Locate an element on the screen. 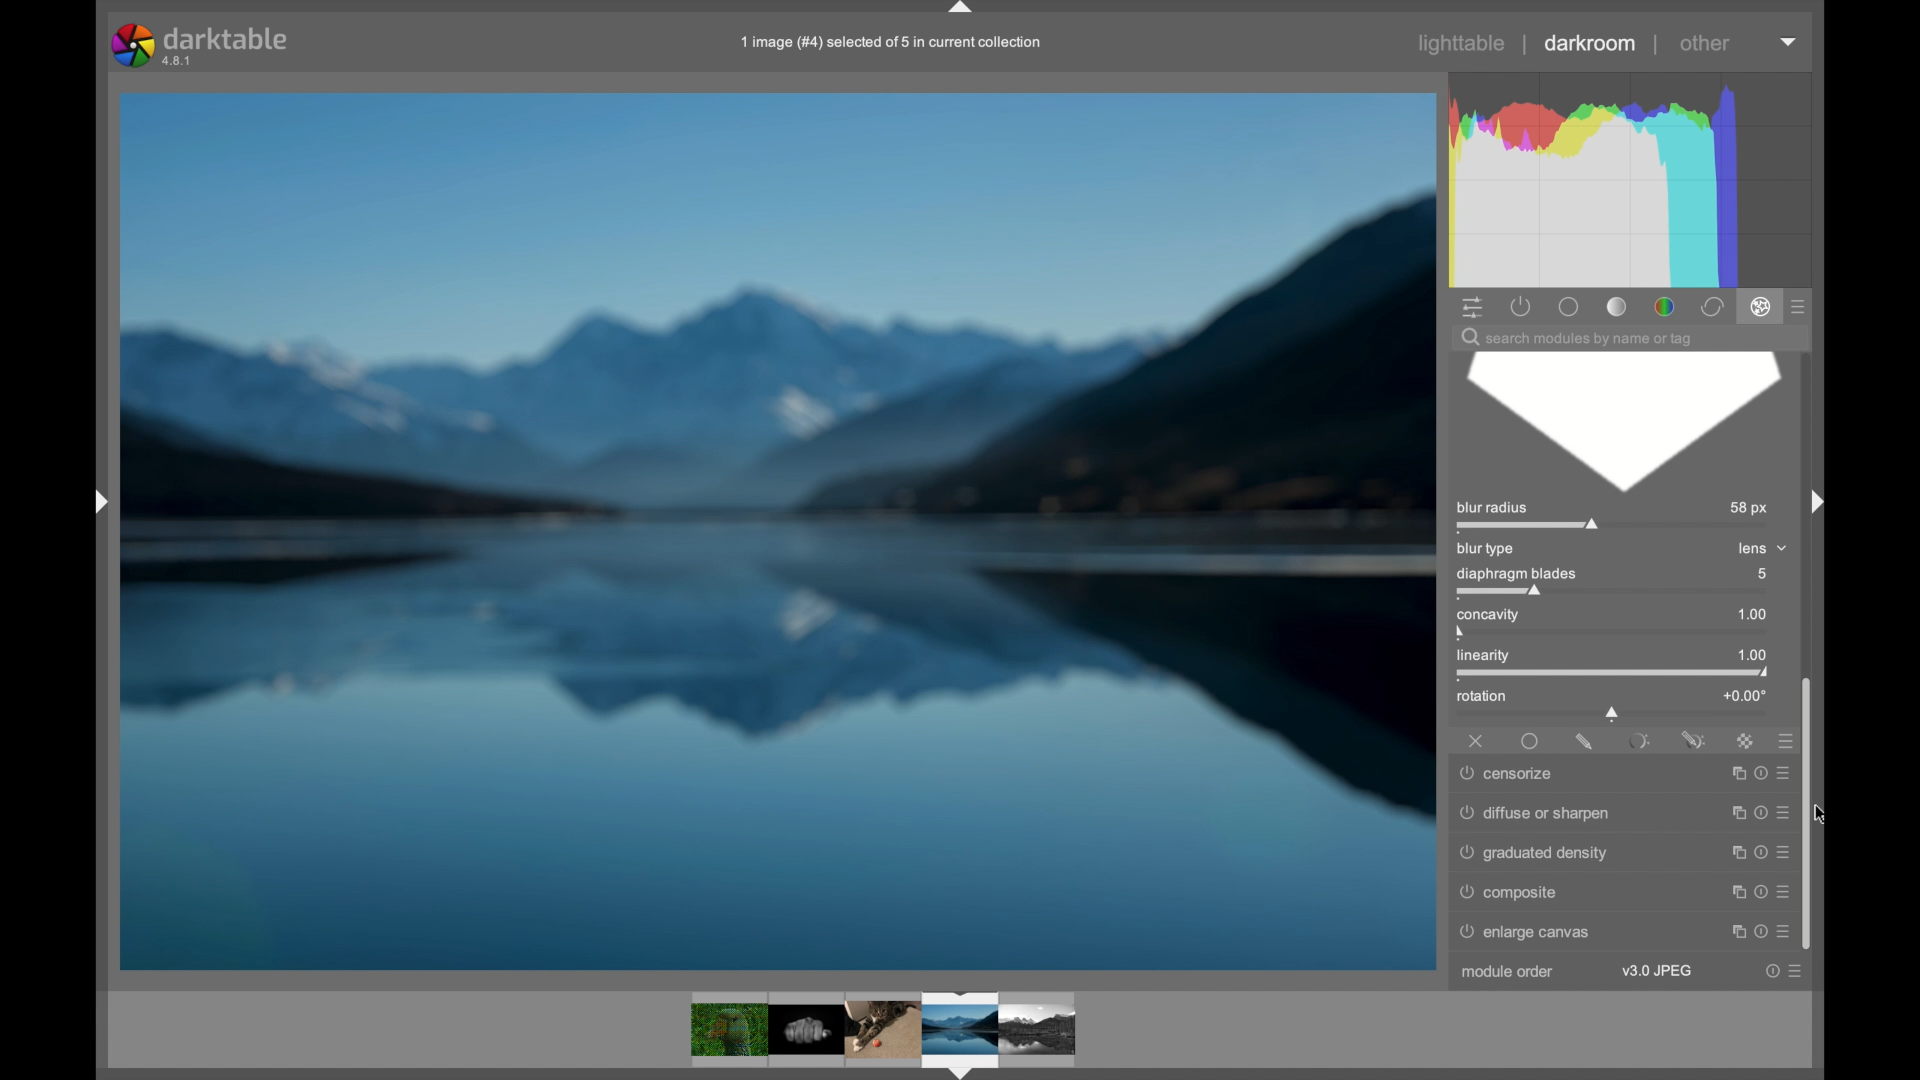   is located at coordinates (882, 1030).